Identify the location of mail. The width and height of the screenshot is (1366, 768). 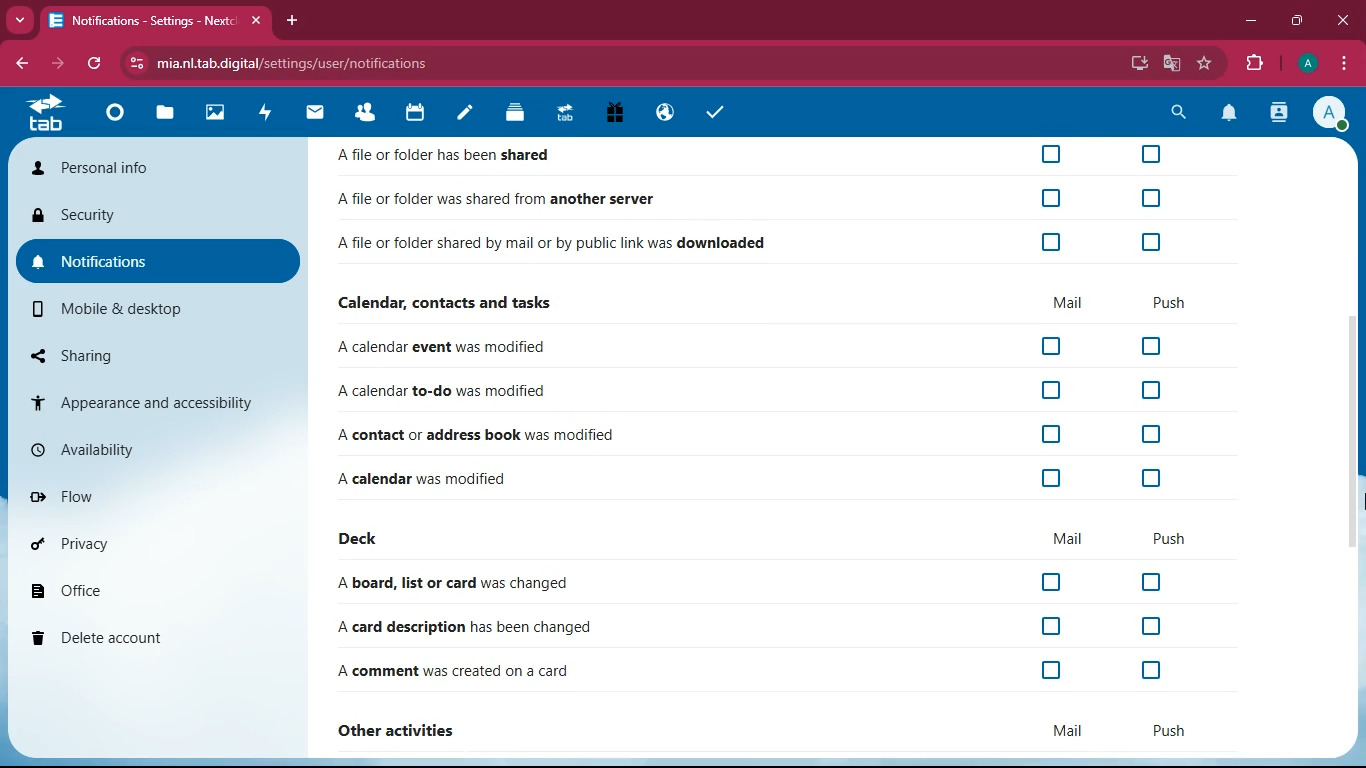
(316, 114).